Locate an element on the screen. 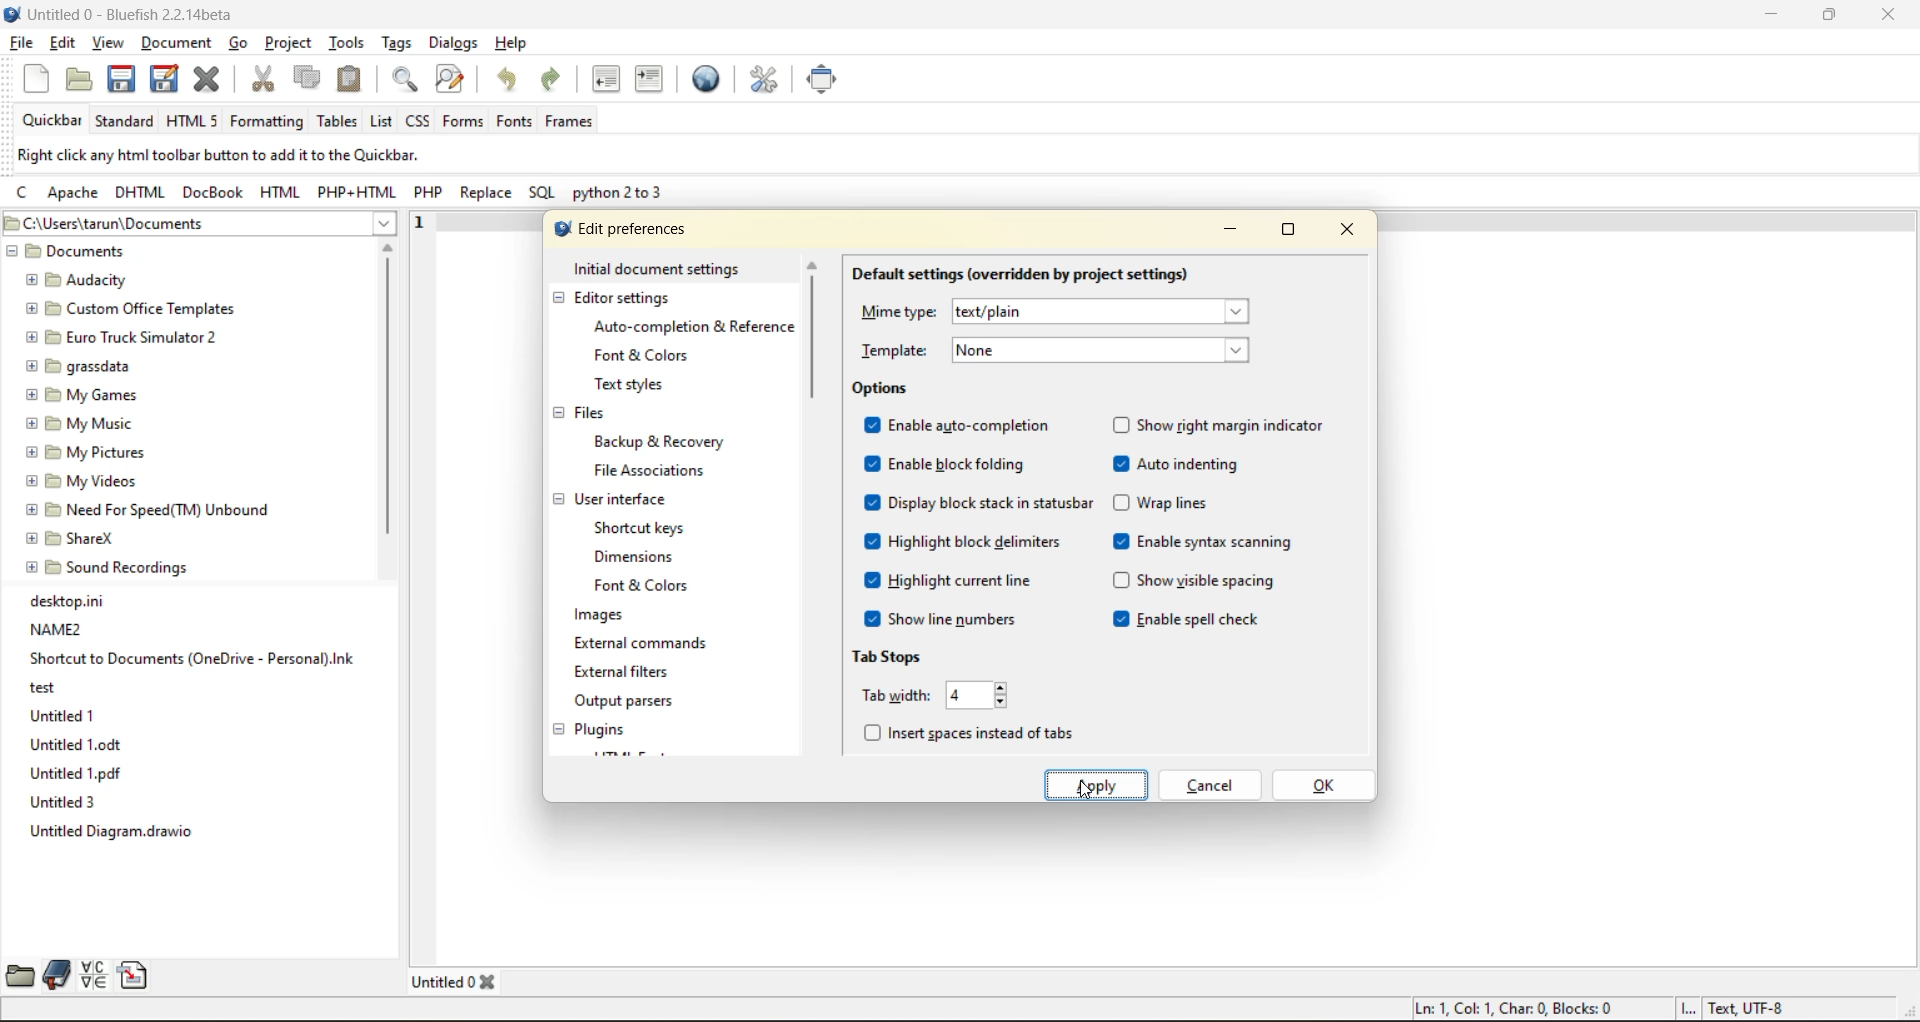 The image size is (1920, 1022). BE Audacity is located at coordinates (82, 278).